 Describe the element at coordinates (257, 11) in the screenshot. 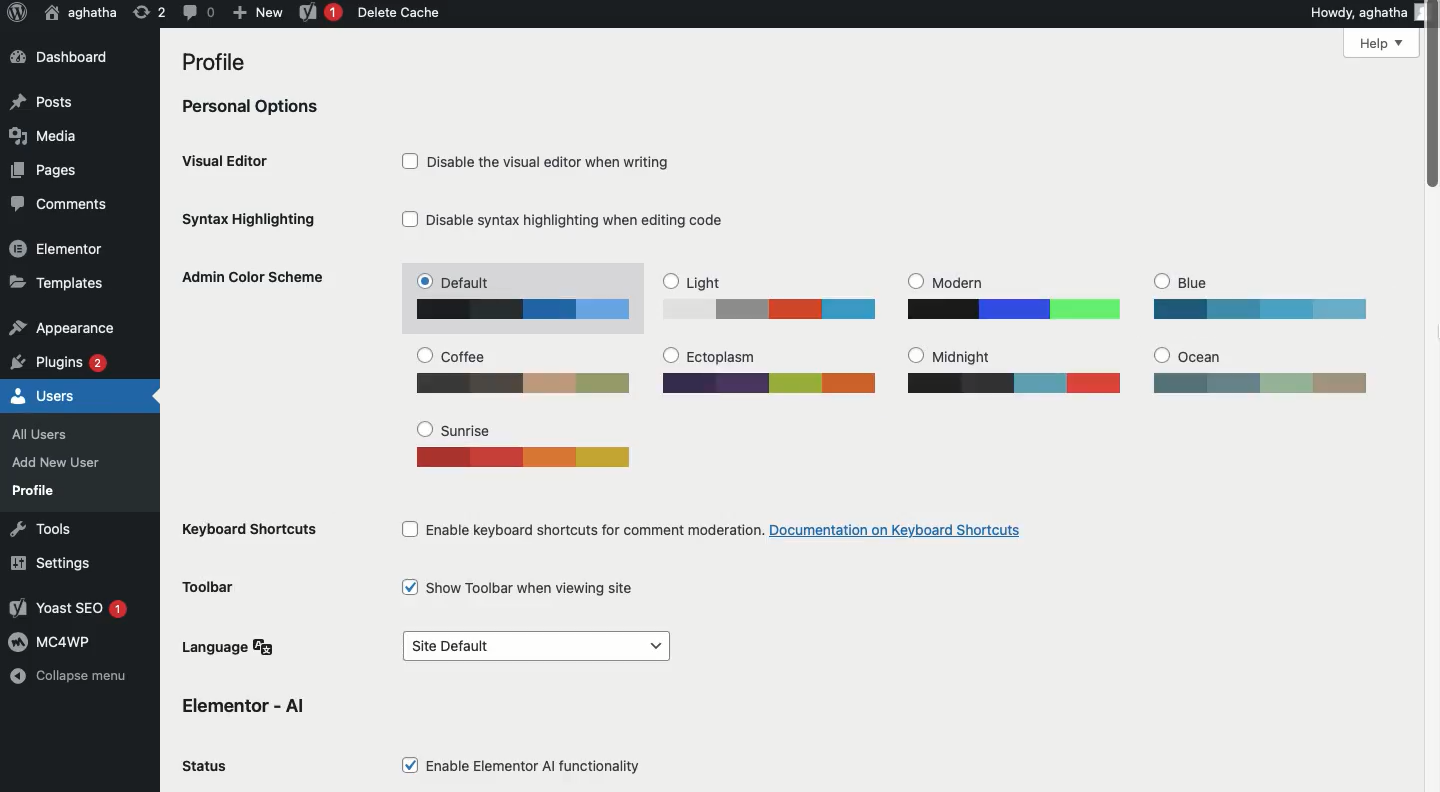

I see `New` at that location.